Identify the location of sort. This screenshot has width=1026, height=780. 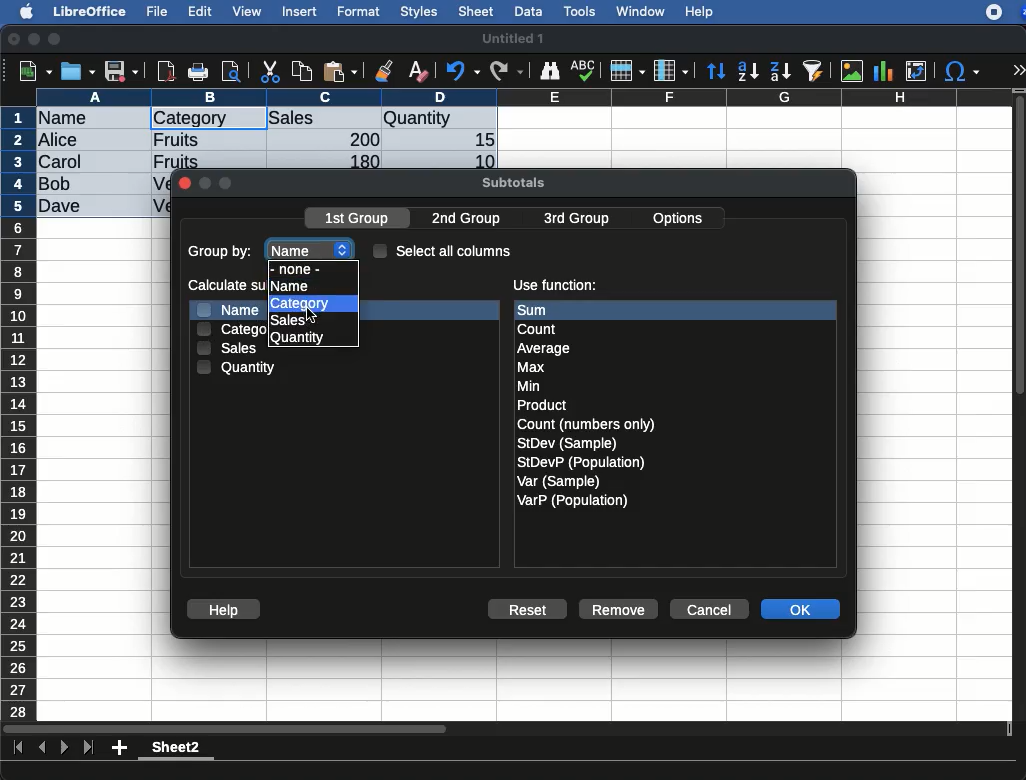
(715, 72).